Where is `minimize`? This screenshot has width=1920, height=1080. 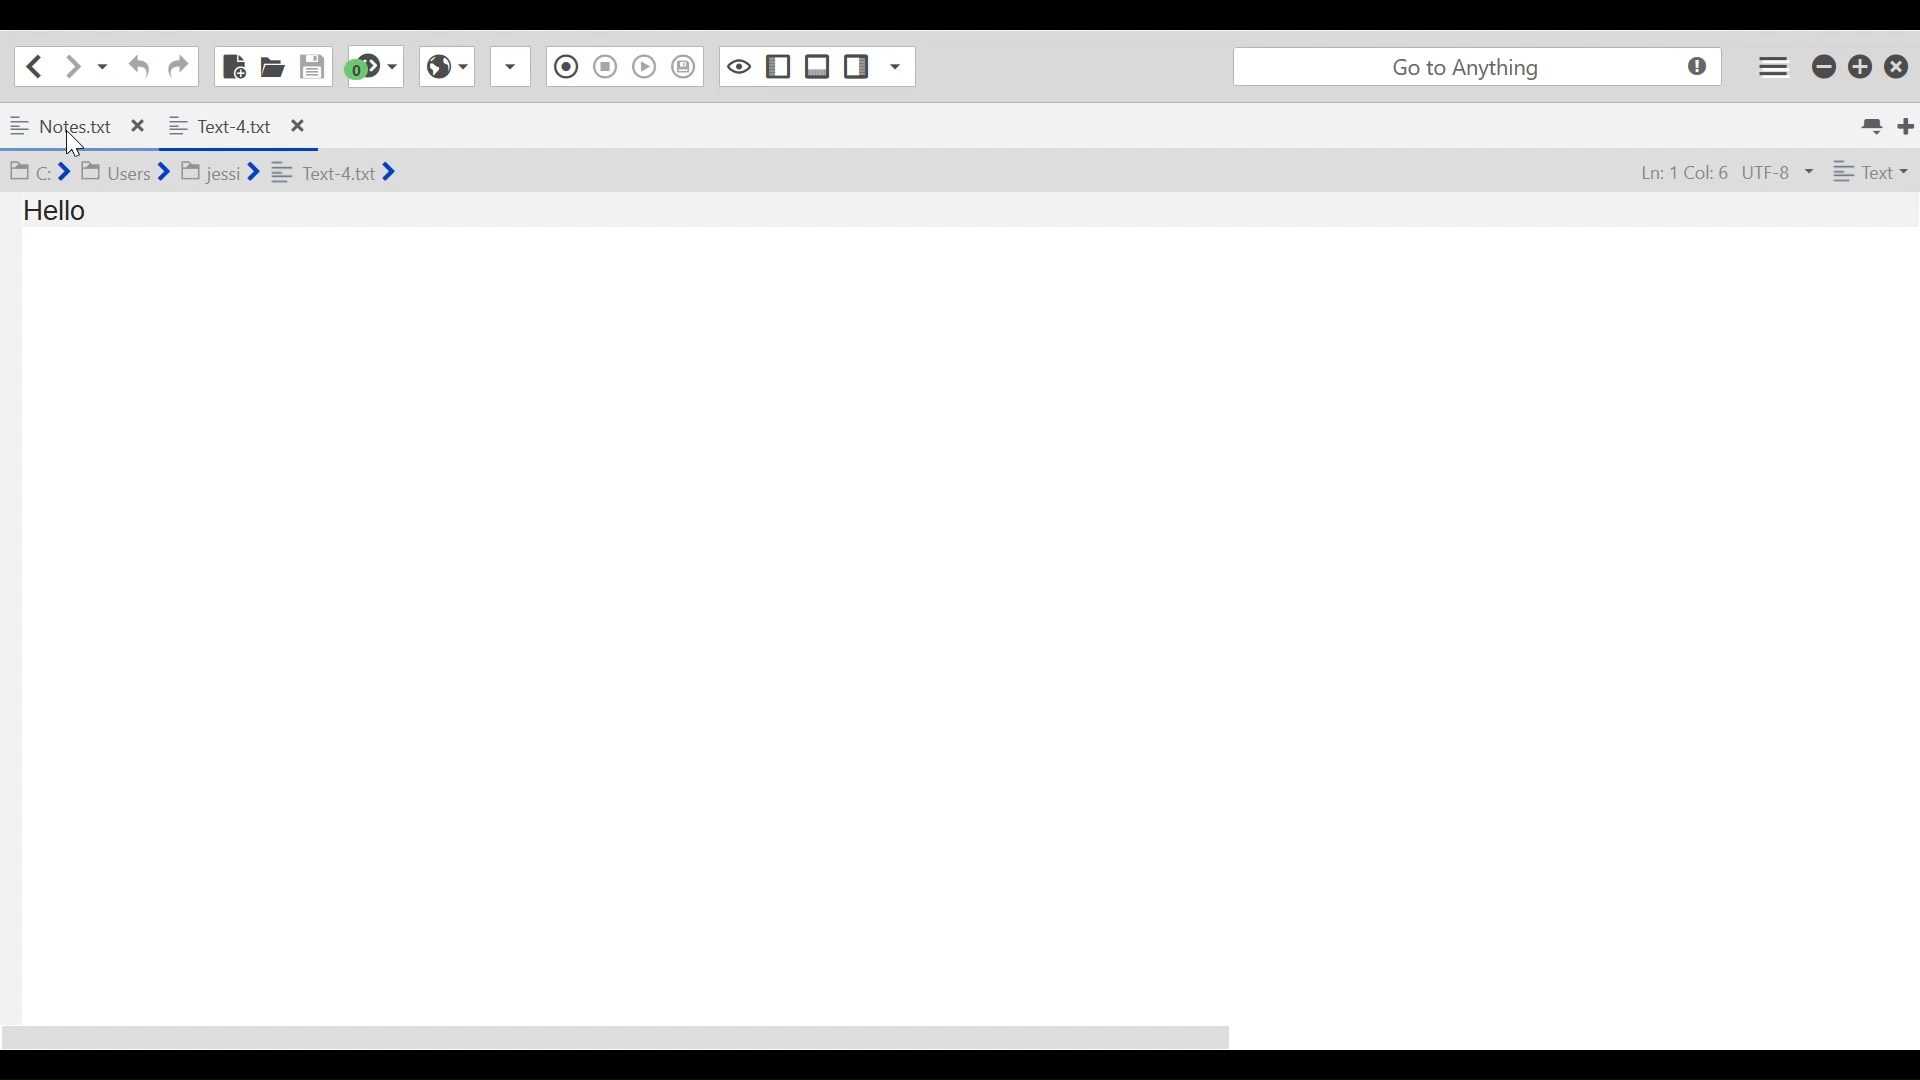
minimize is located at coordinates (1823, 66).